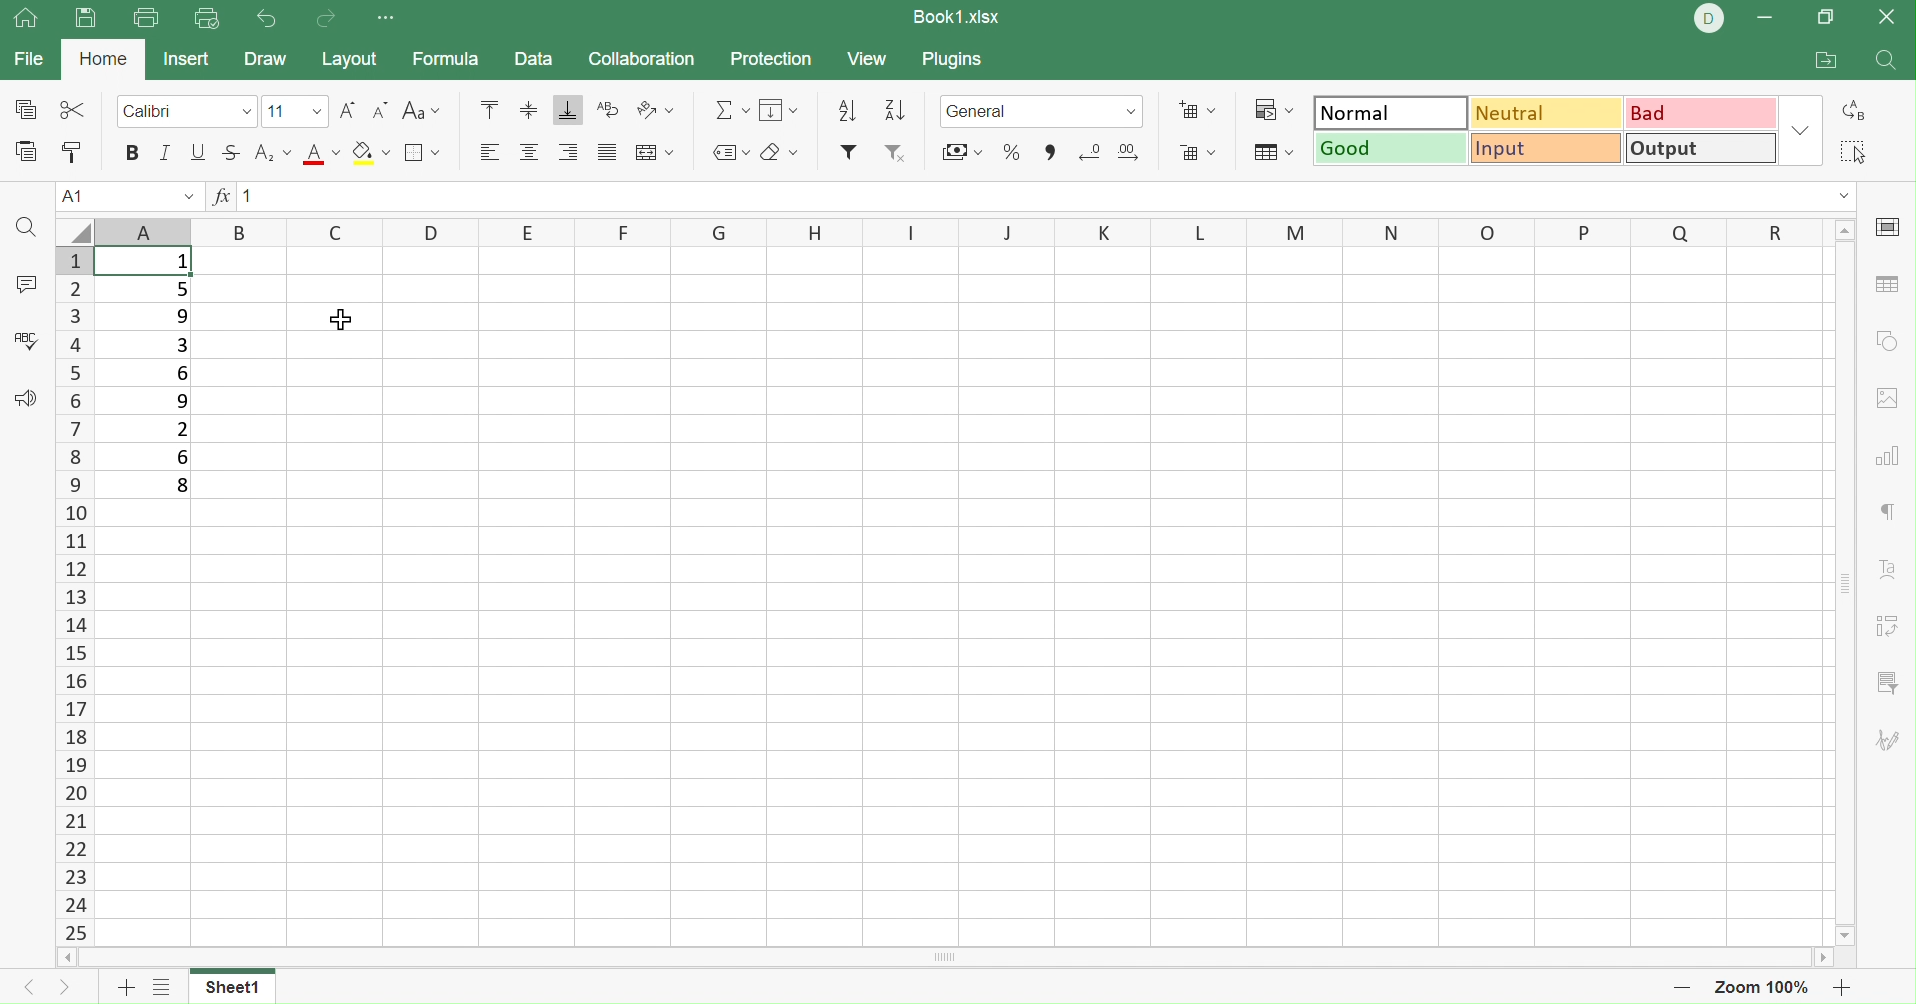 The height and width of the screenshot is (1004, 1916). Describe the element at coordinates (1273, 108) in the screenshot. I see `Conditional formatting` at that location.